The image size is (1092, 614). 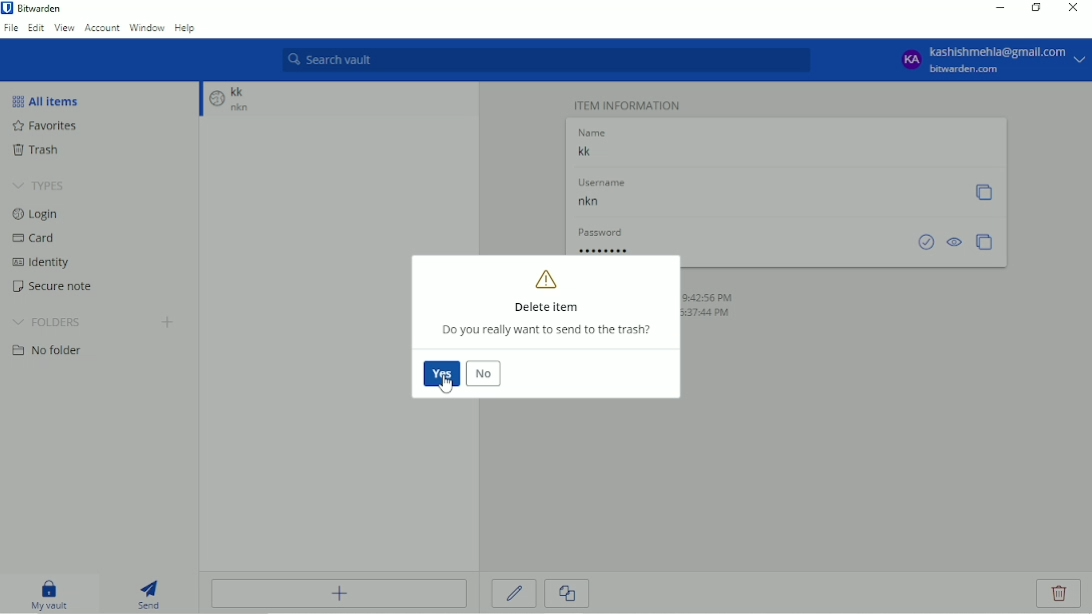 What do you see at coordinates (1036, 8) in the screenshot?
I see `Restore down` at bounding box center [1036, 8].